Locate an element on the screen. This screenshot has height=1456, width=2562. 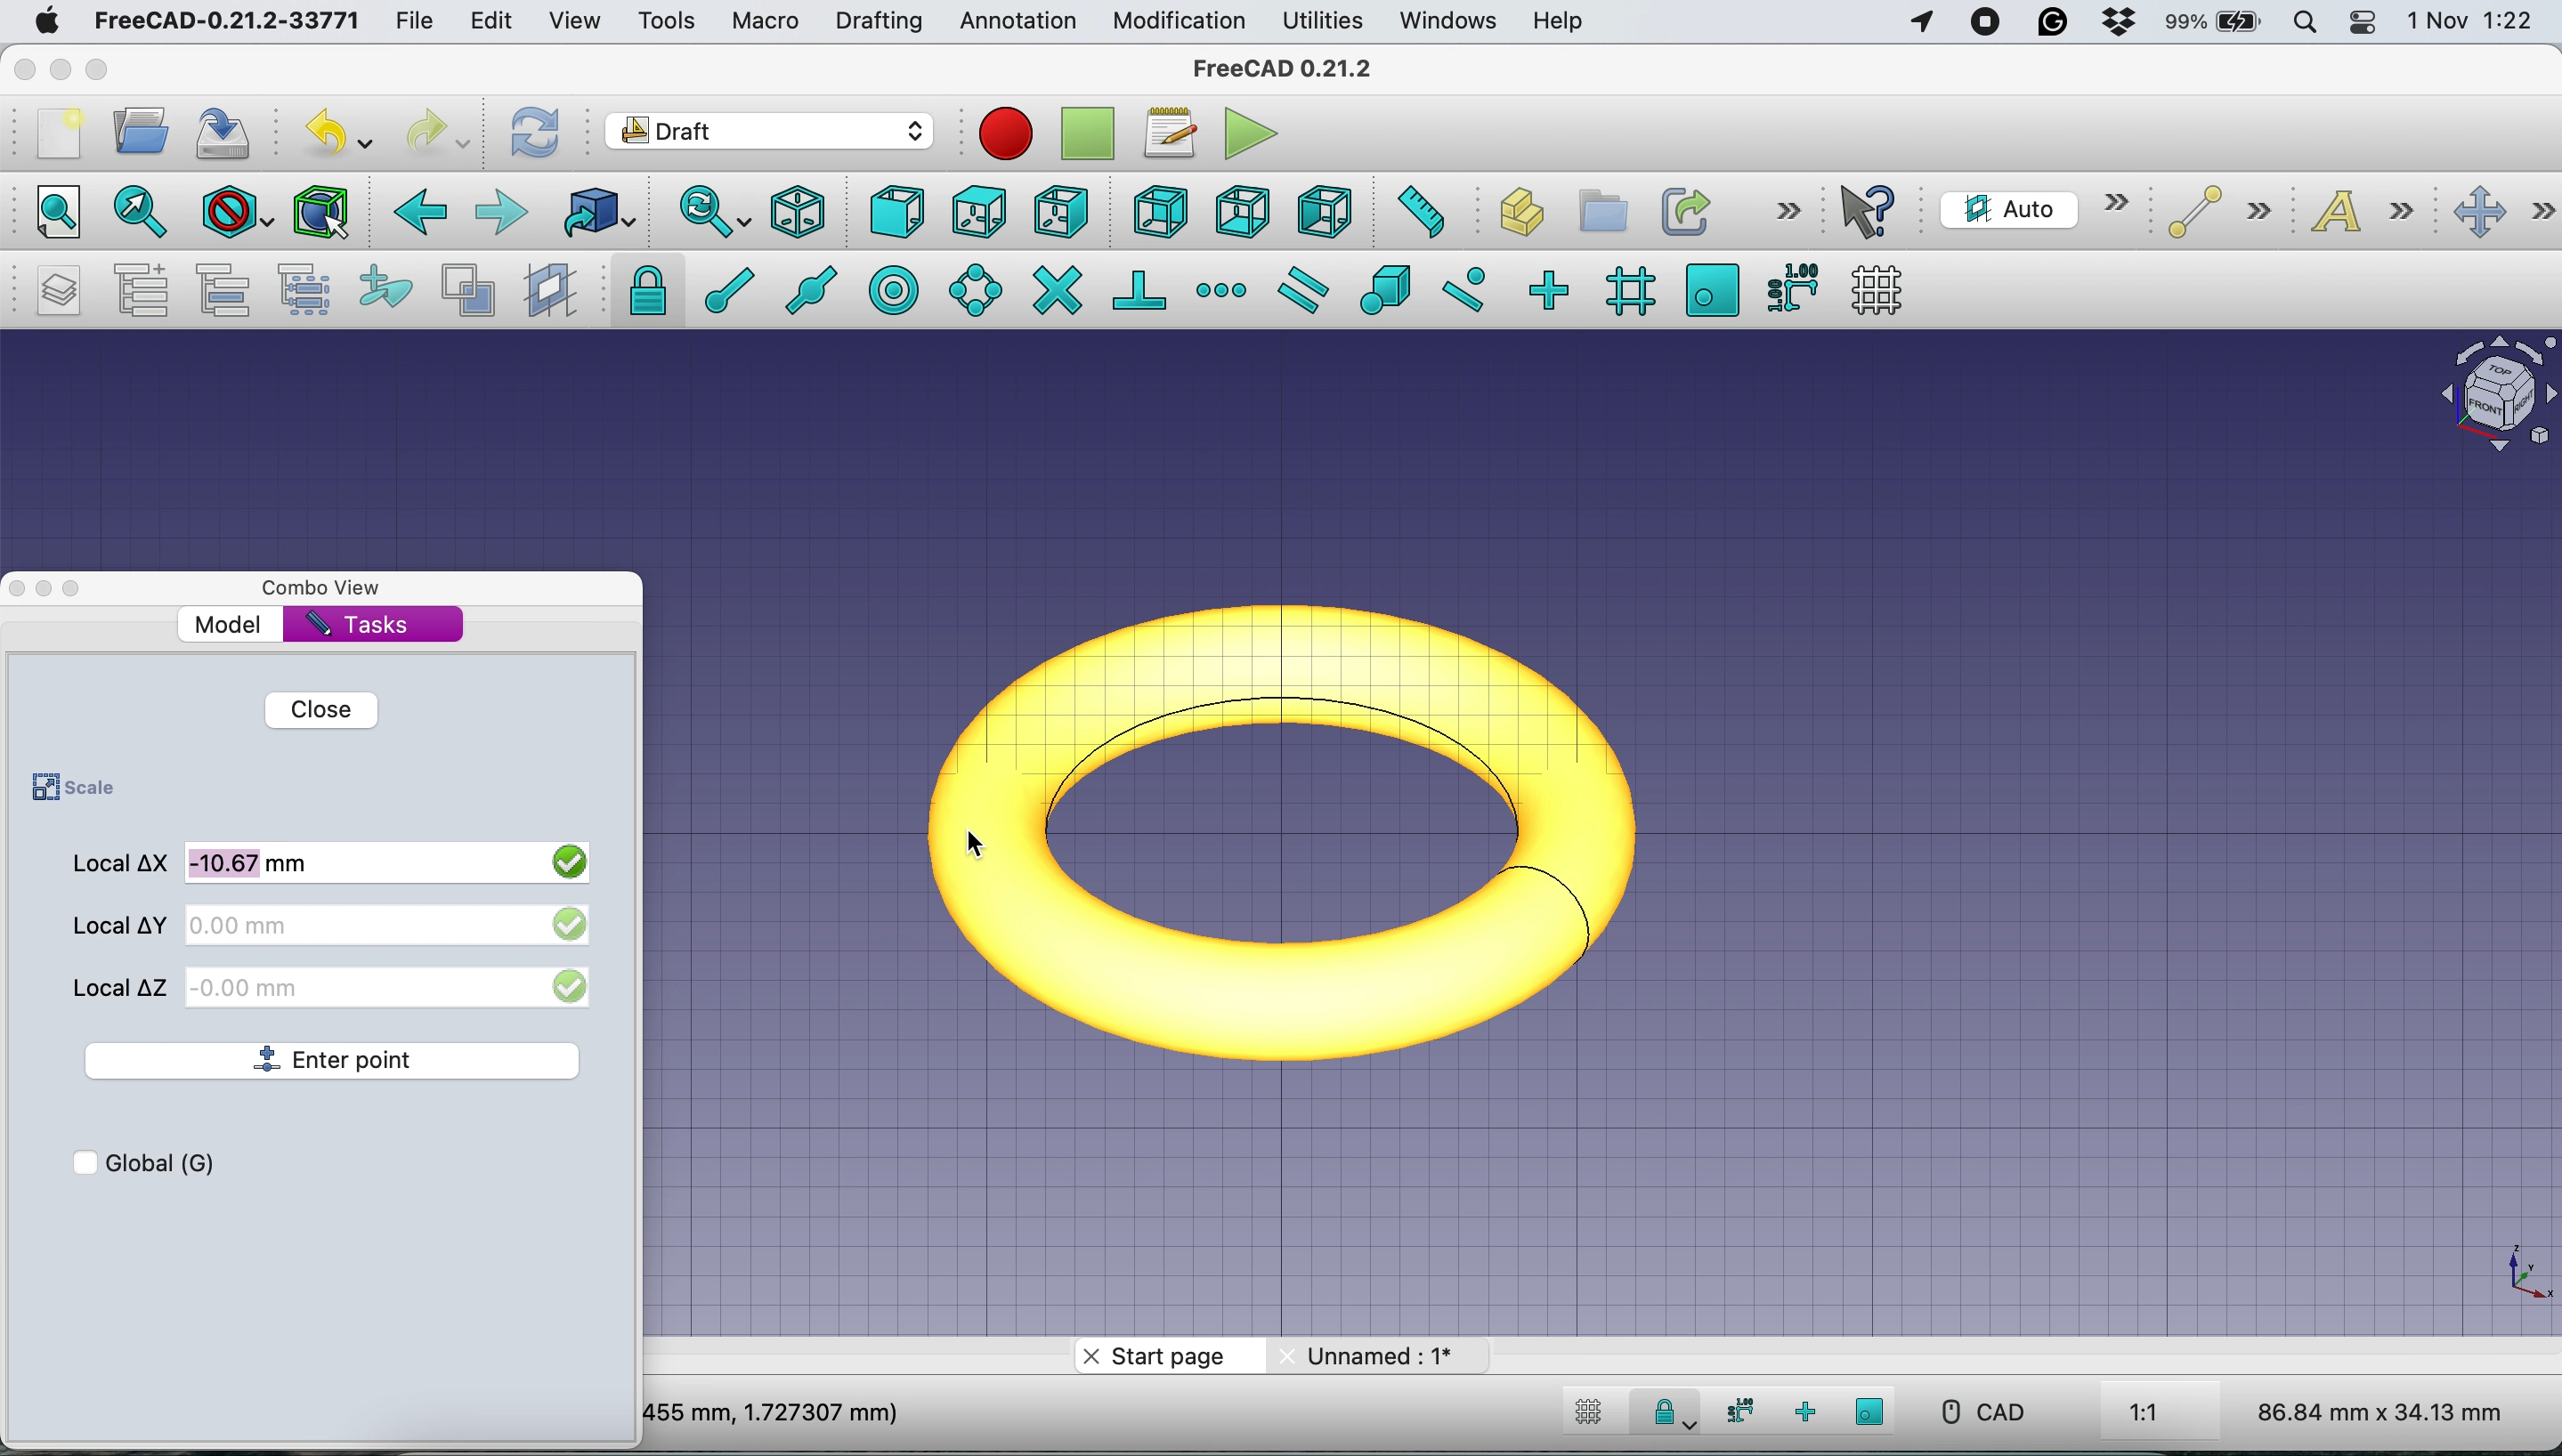
snap angle is located at coordinates (976, 289).